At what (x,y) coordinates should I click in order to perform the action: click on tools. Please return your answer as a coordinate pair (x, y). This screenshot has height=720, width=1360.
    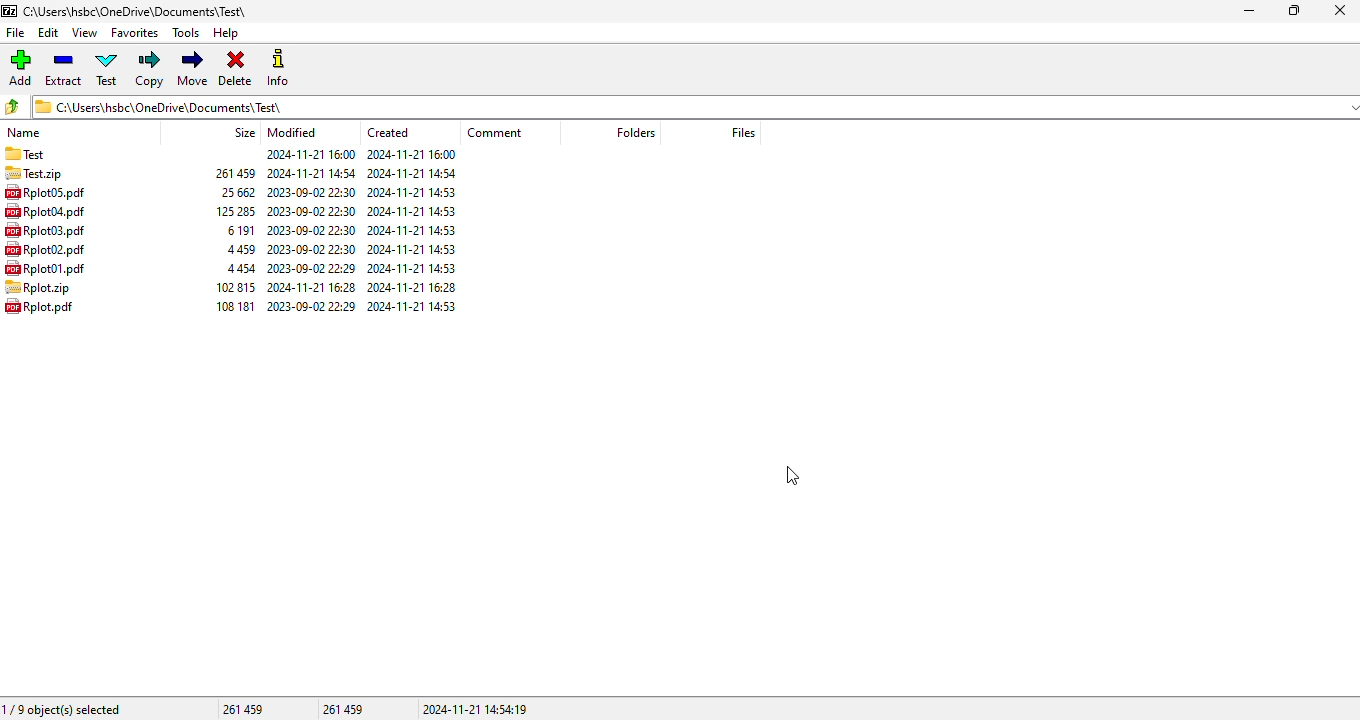
    Looking at the image, I should click on (184, 33).